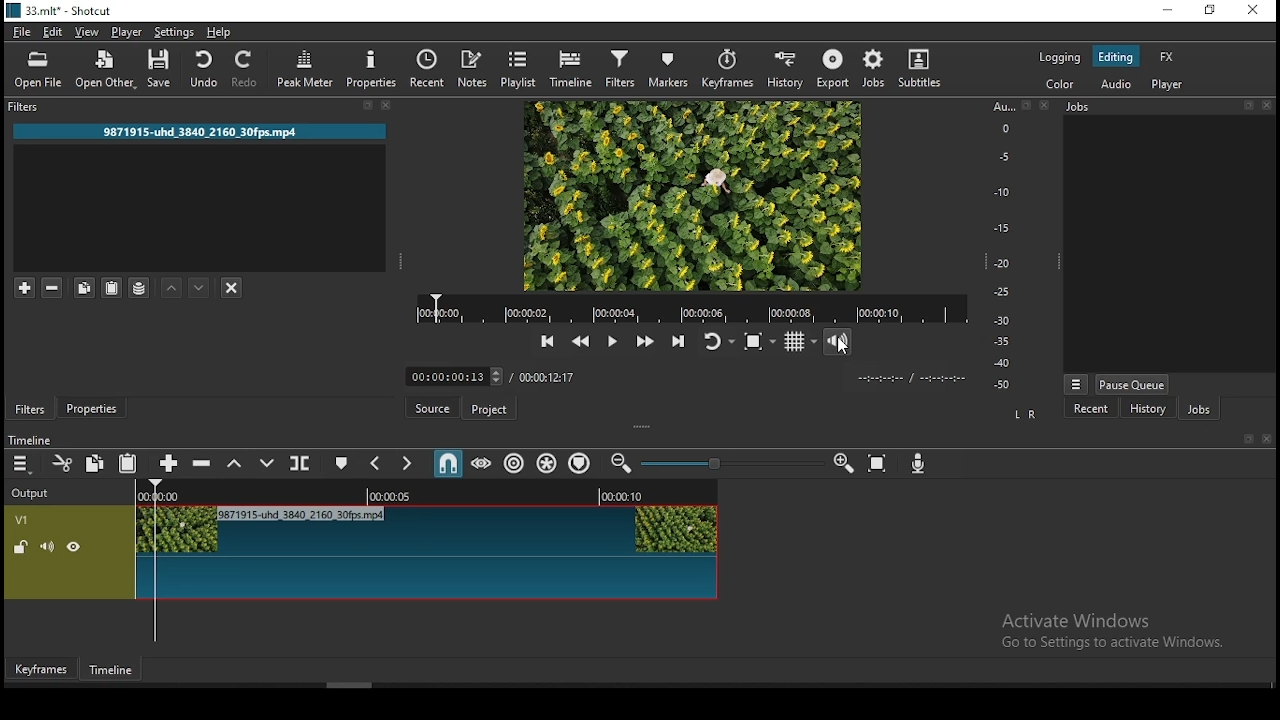  Describe the element at coordinates (163, 69) in the screenshot. I see `save` at that location.